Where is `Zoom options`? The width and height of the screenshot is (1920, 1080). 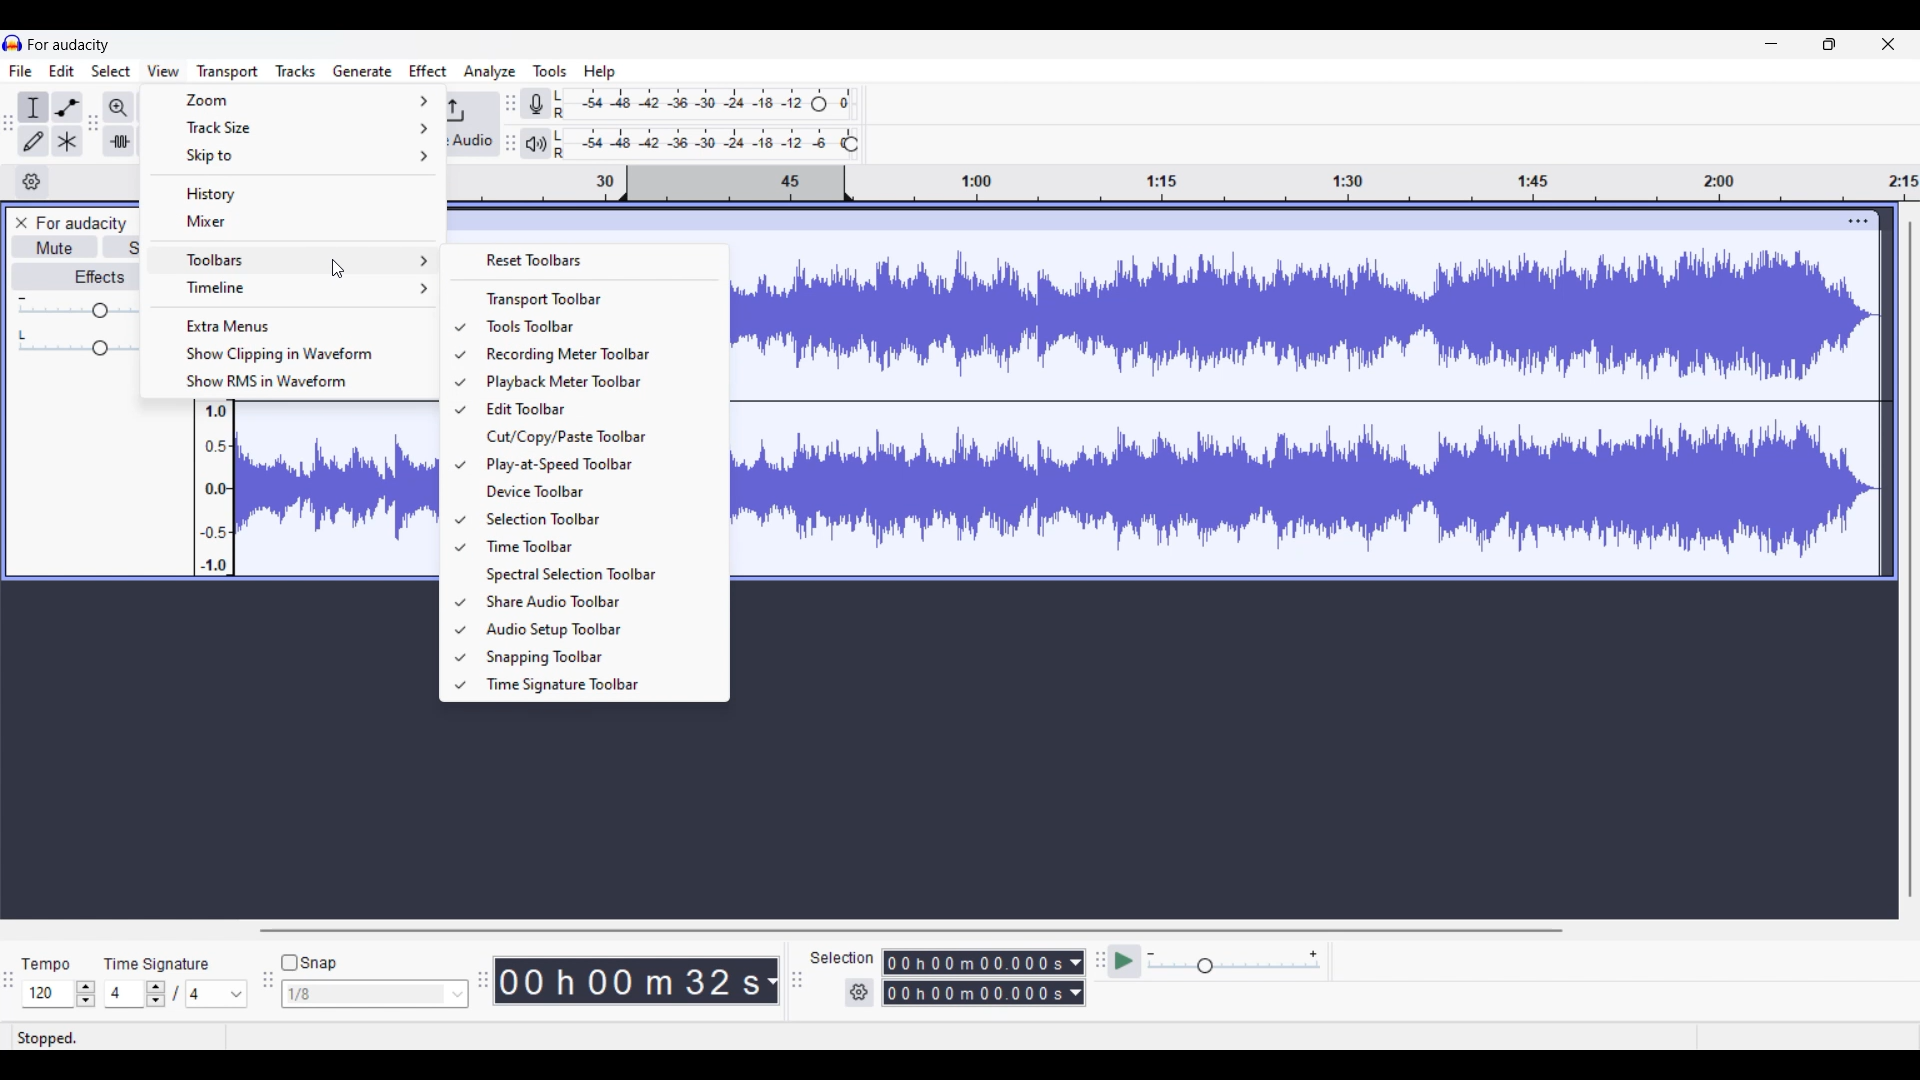
Zoom options is located at coordinates (294, 99).